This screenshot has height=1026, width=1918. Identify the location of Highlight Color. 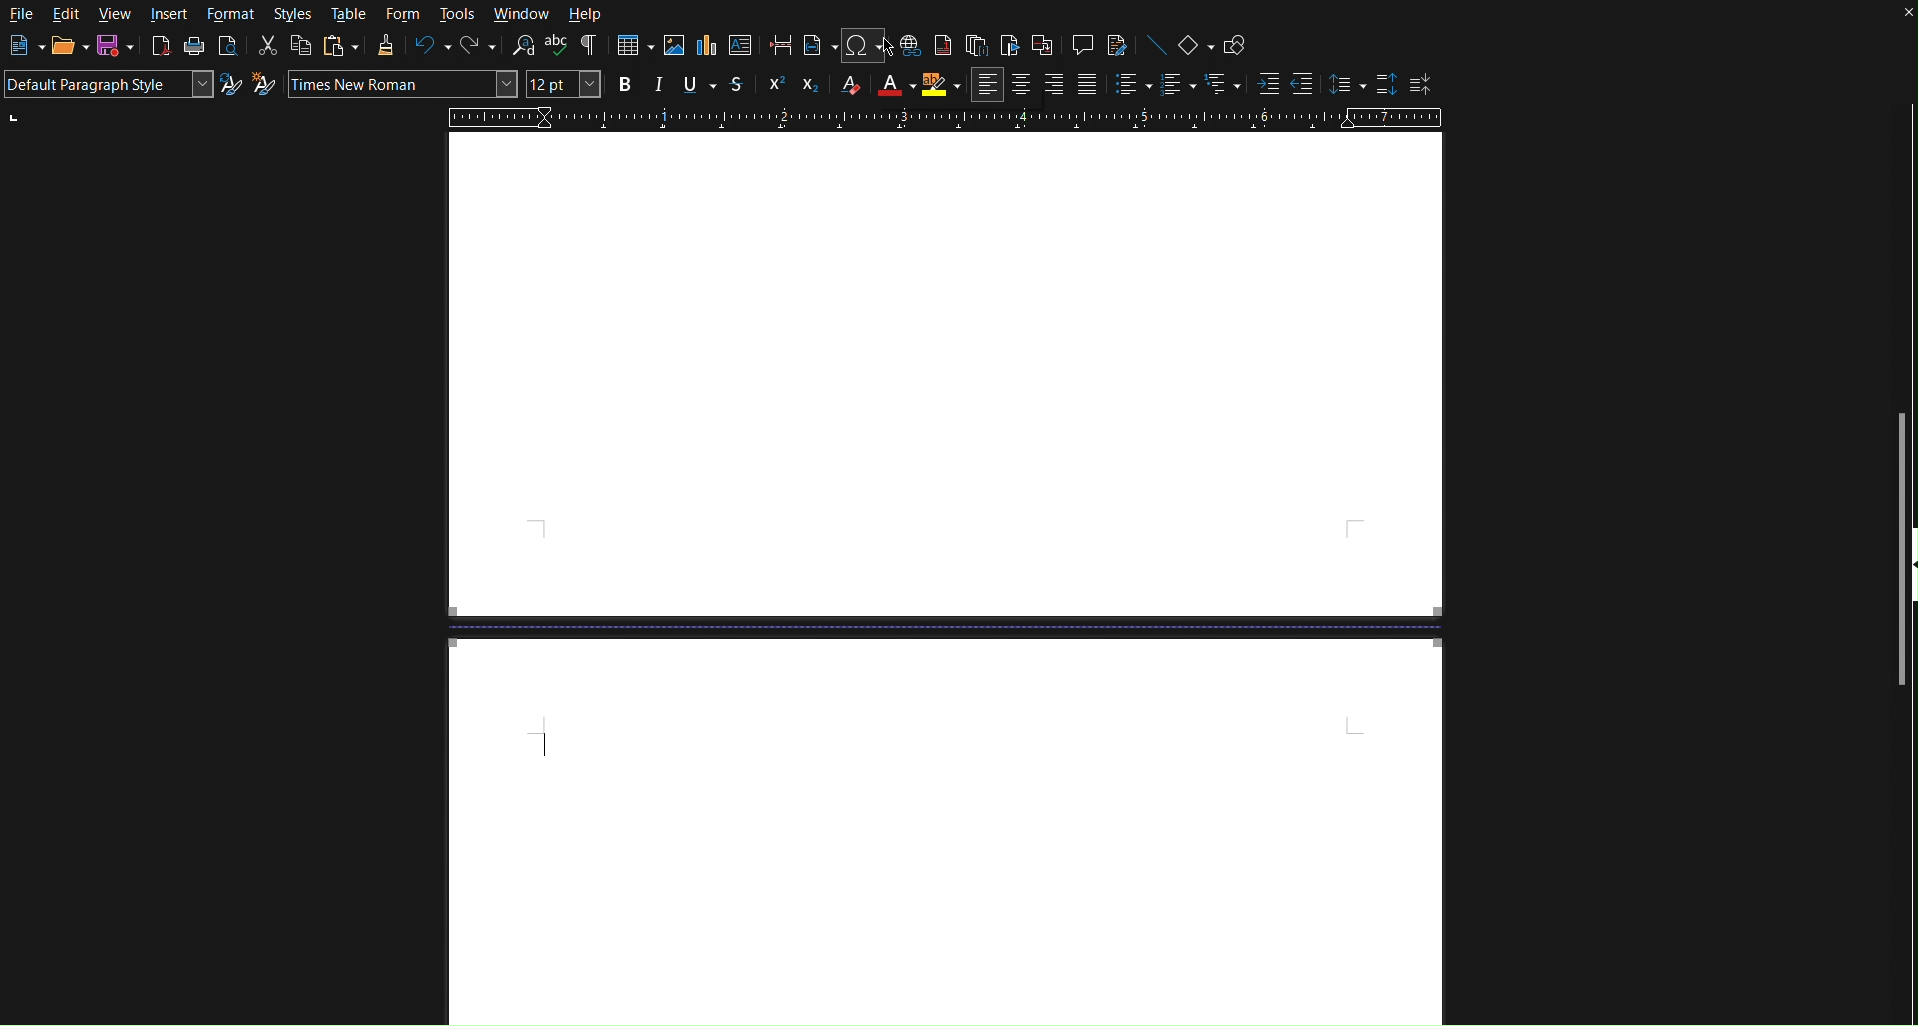
(941, 85).